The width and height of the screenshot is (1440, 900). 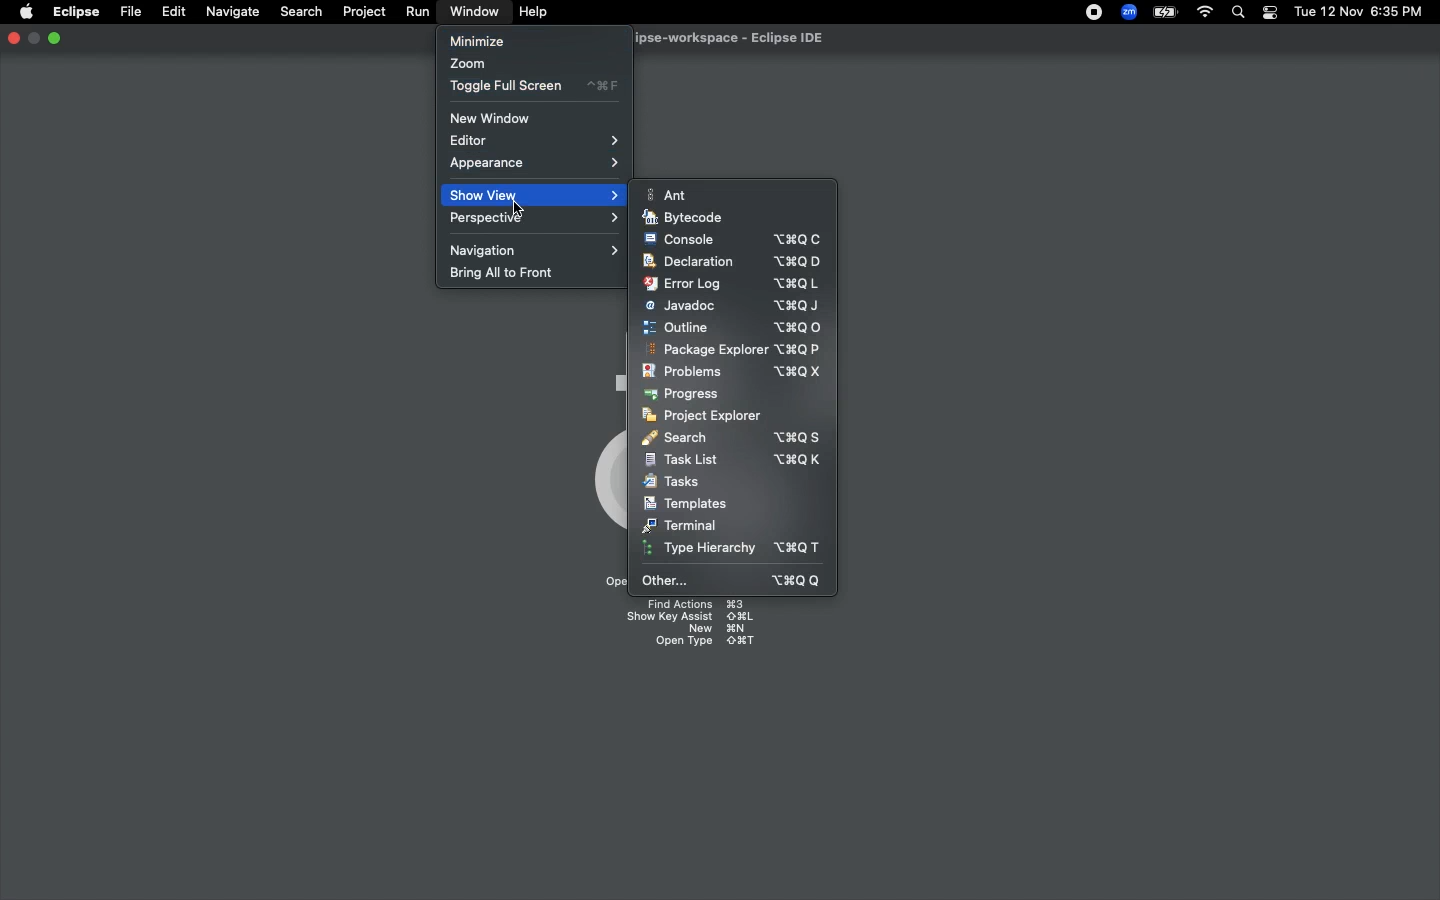 I want to click on Bring all to front, so click(x=511, y=274).